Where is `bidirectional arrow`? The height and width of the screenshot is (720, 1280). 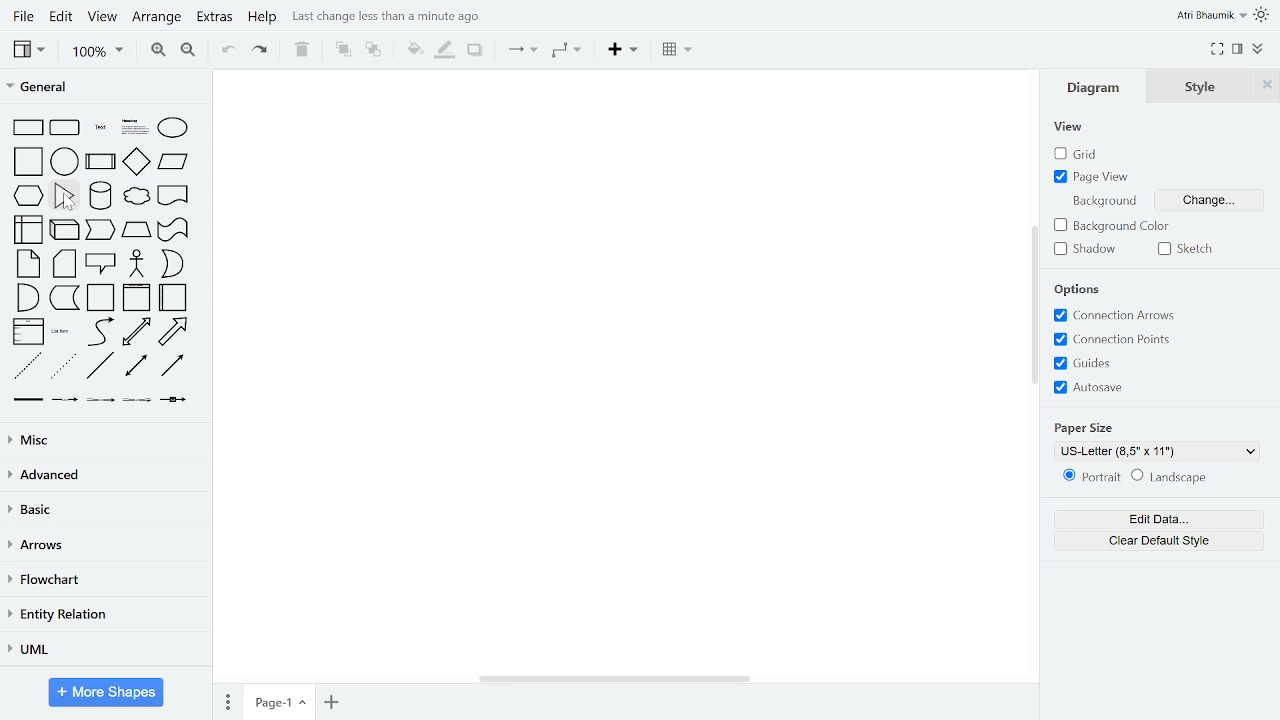
bidirectional arrow is located at coordinates (136, 332).